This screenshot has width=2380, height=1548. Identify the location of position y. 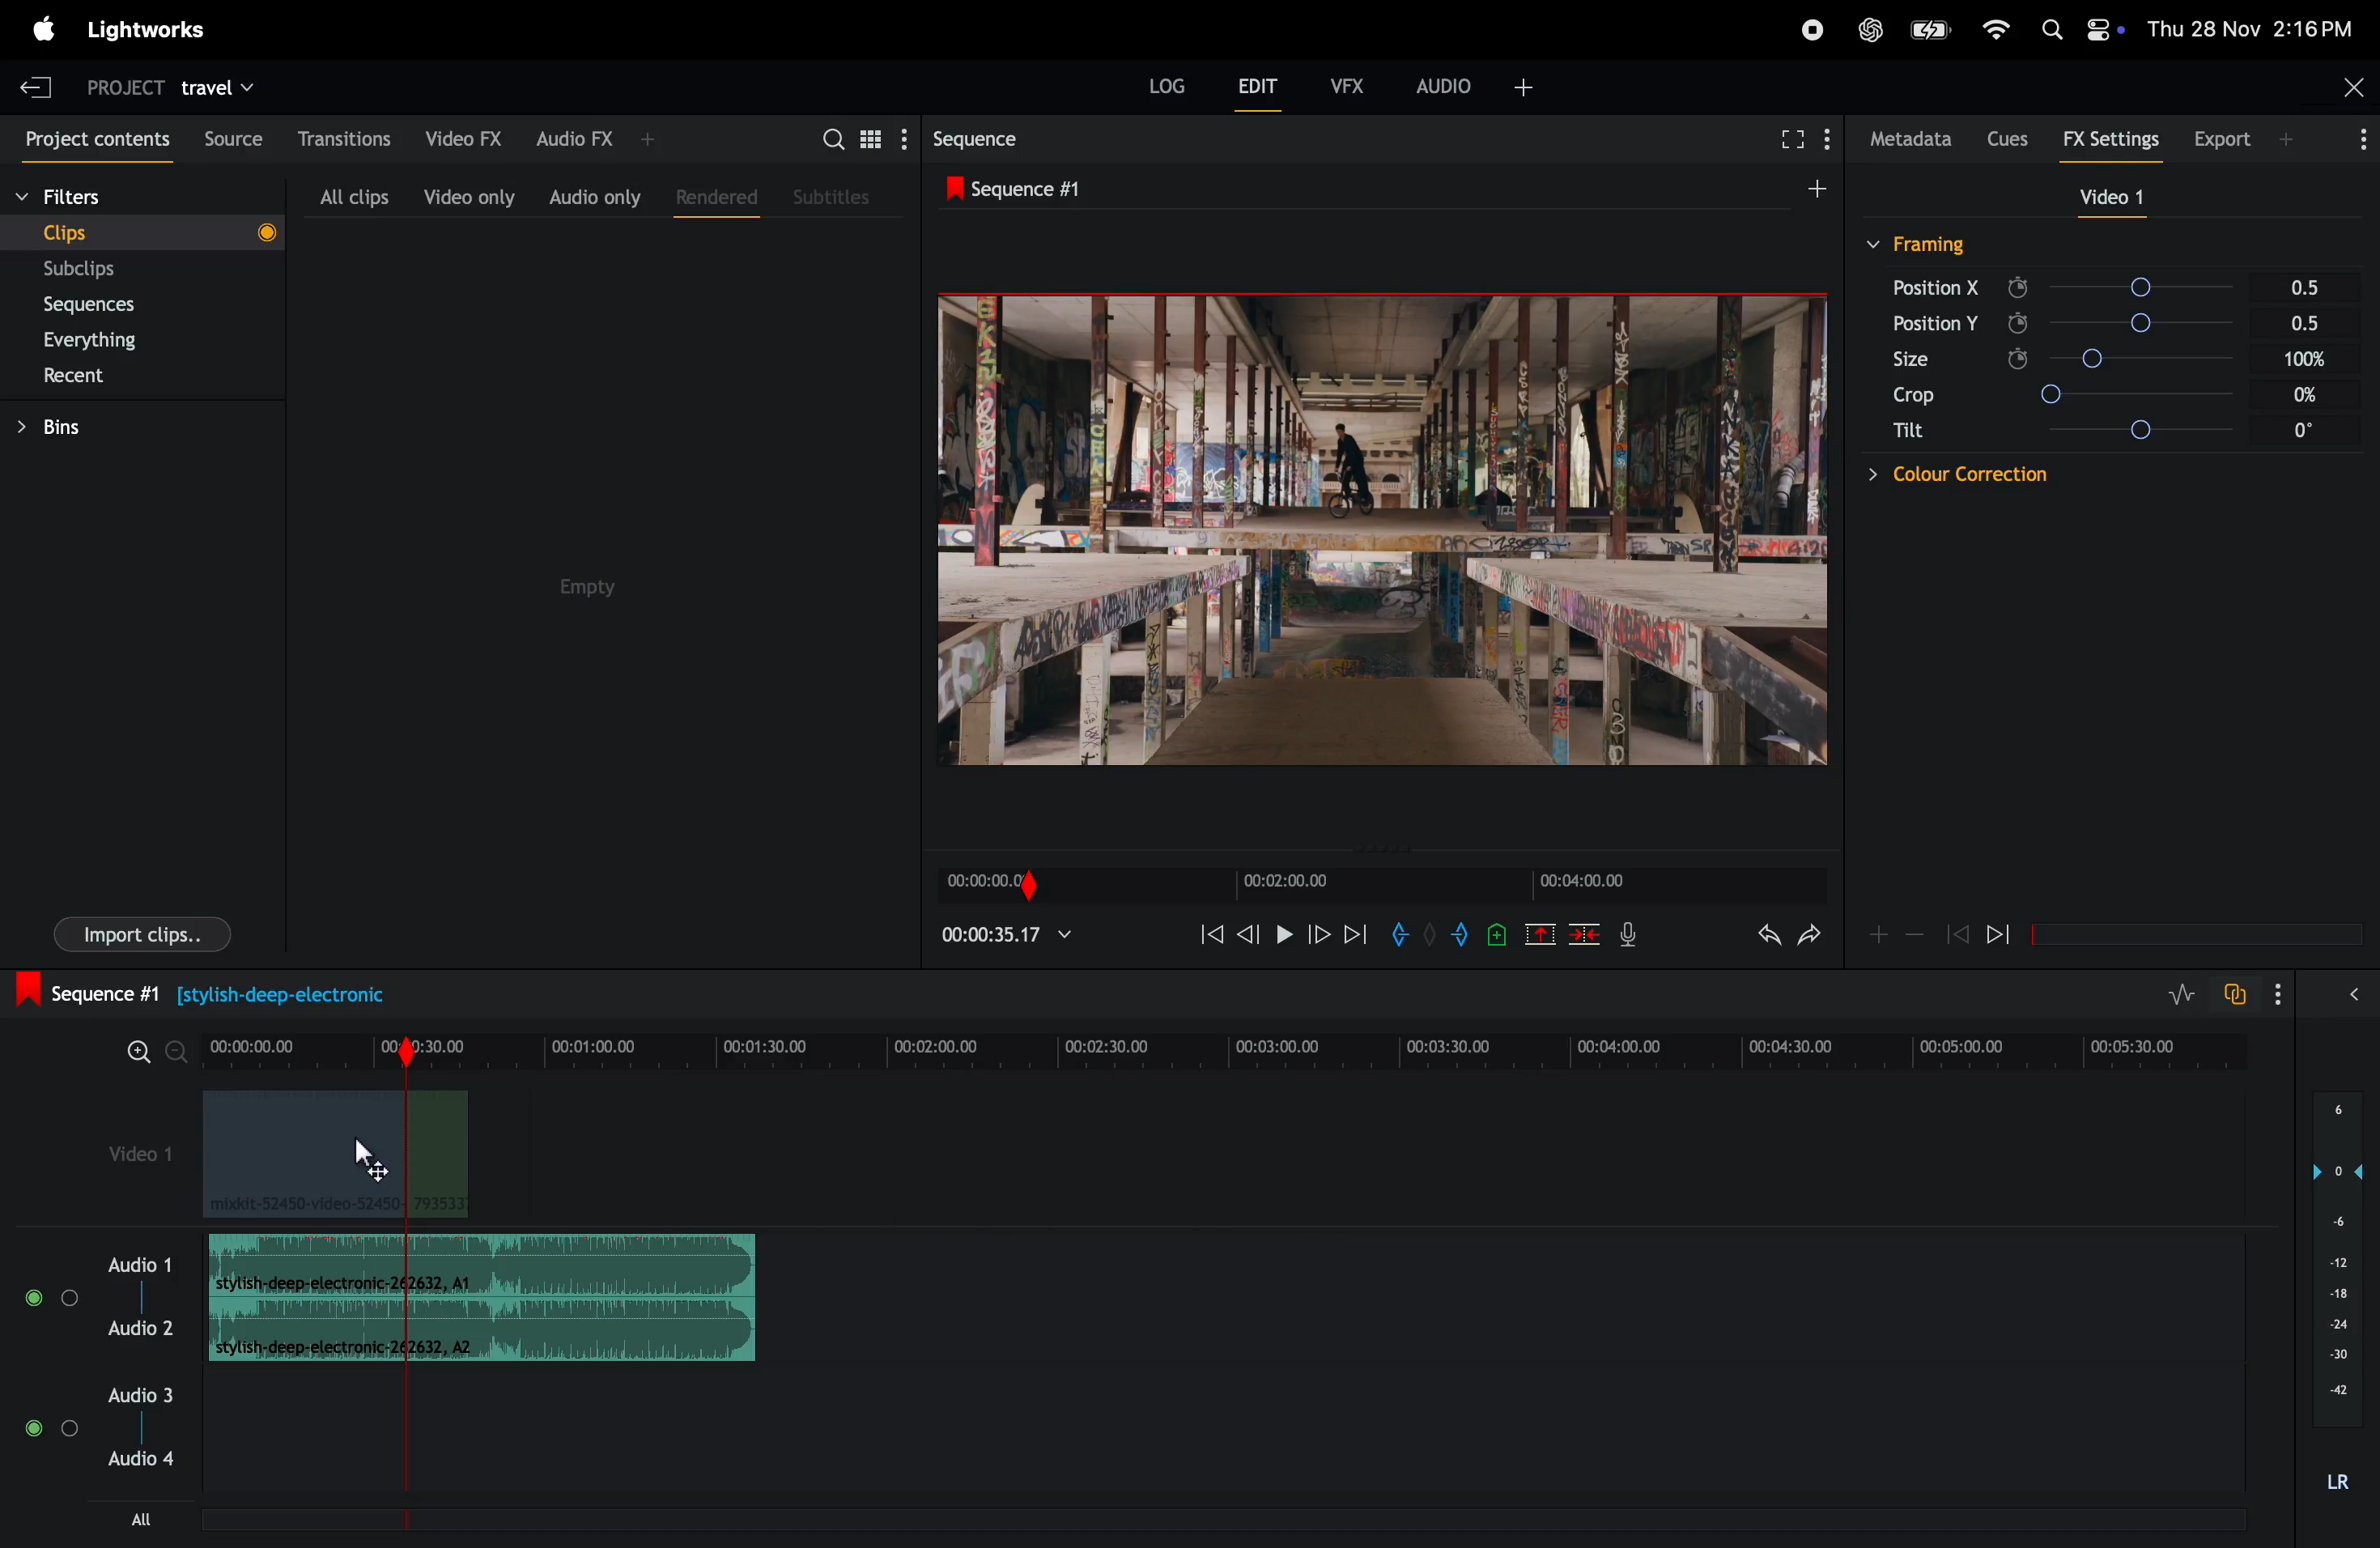
(1933, 322).